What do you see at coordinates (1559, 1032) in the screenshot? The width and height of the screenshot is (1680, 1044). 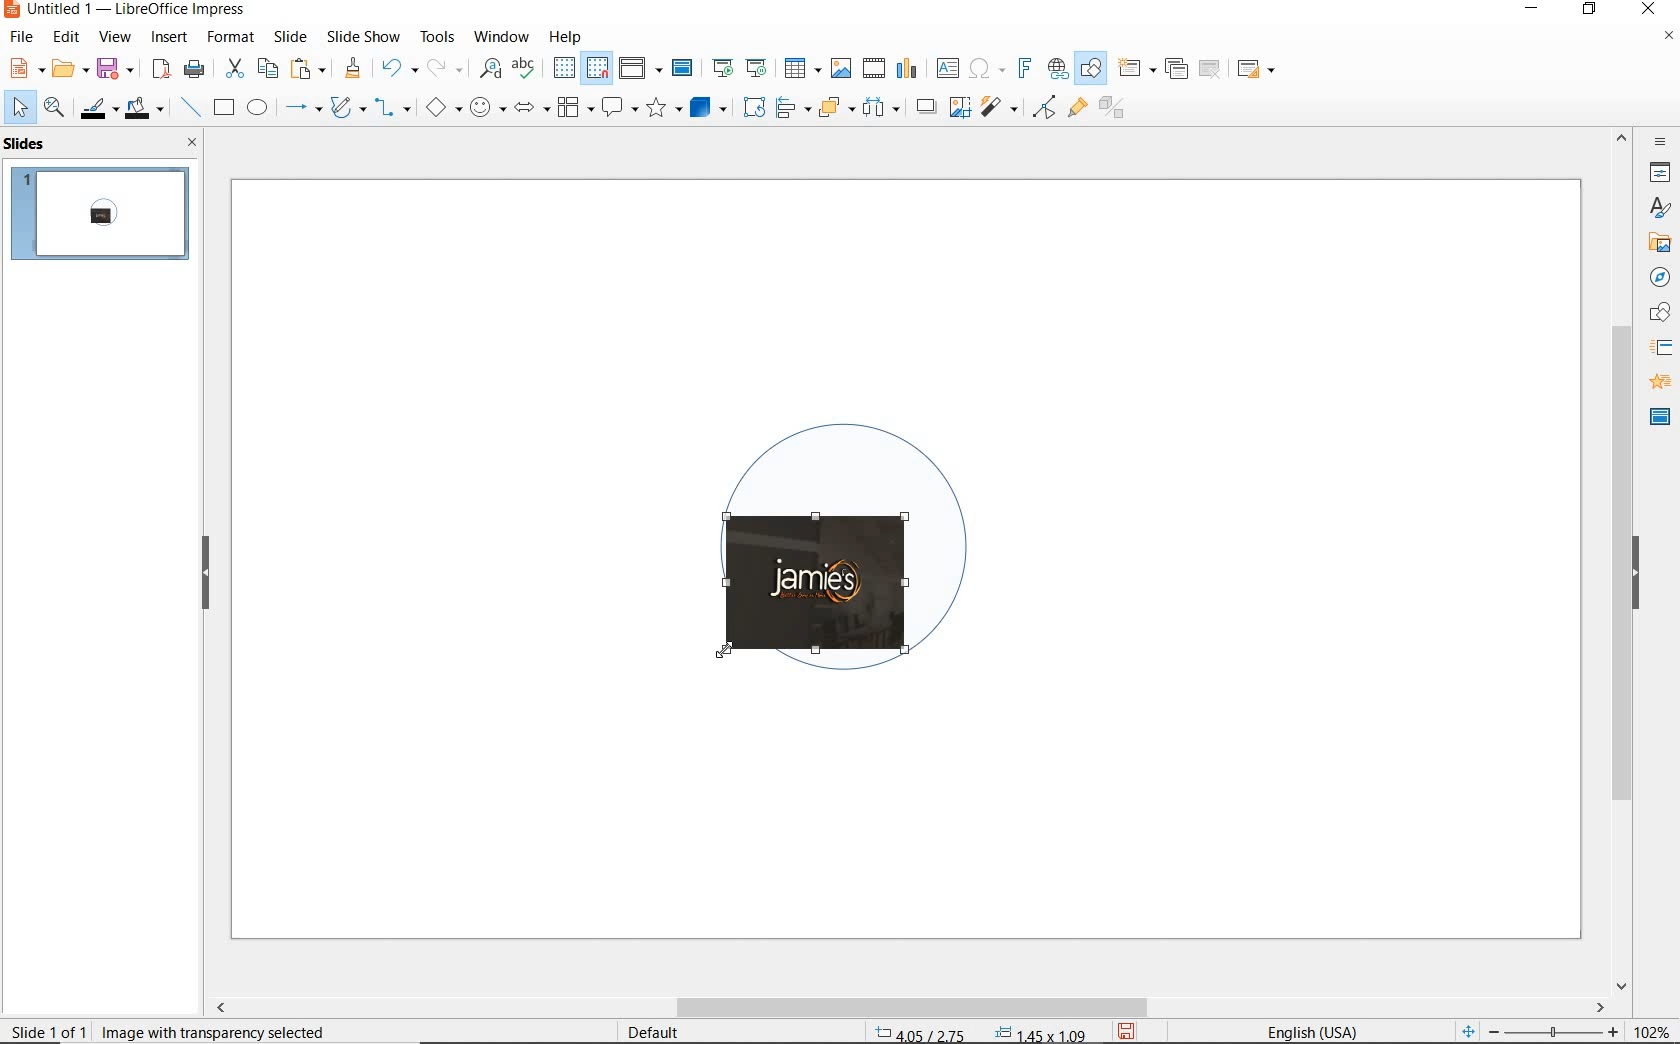 I see `zoom` at bounding box center [1559, 1032].